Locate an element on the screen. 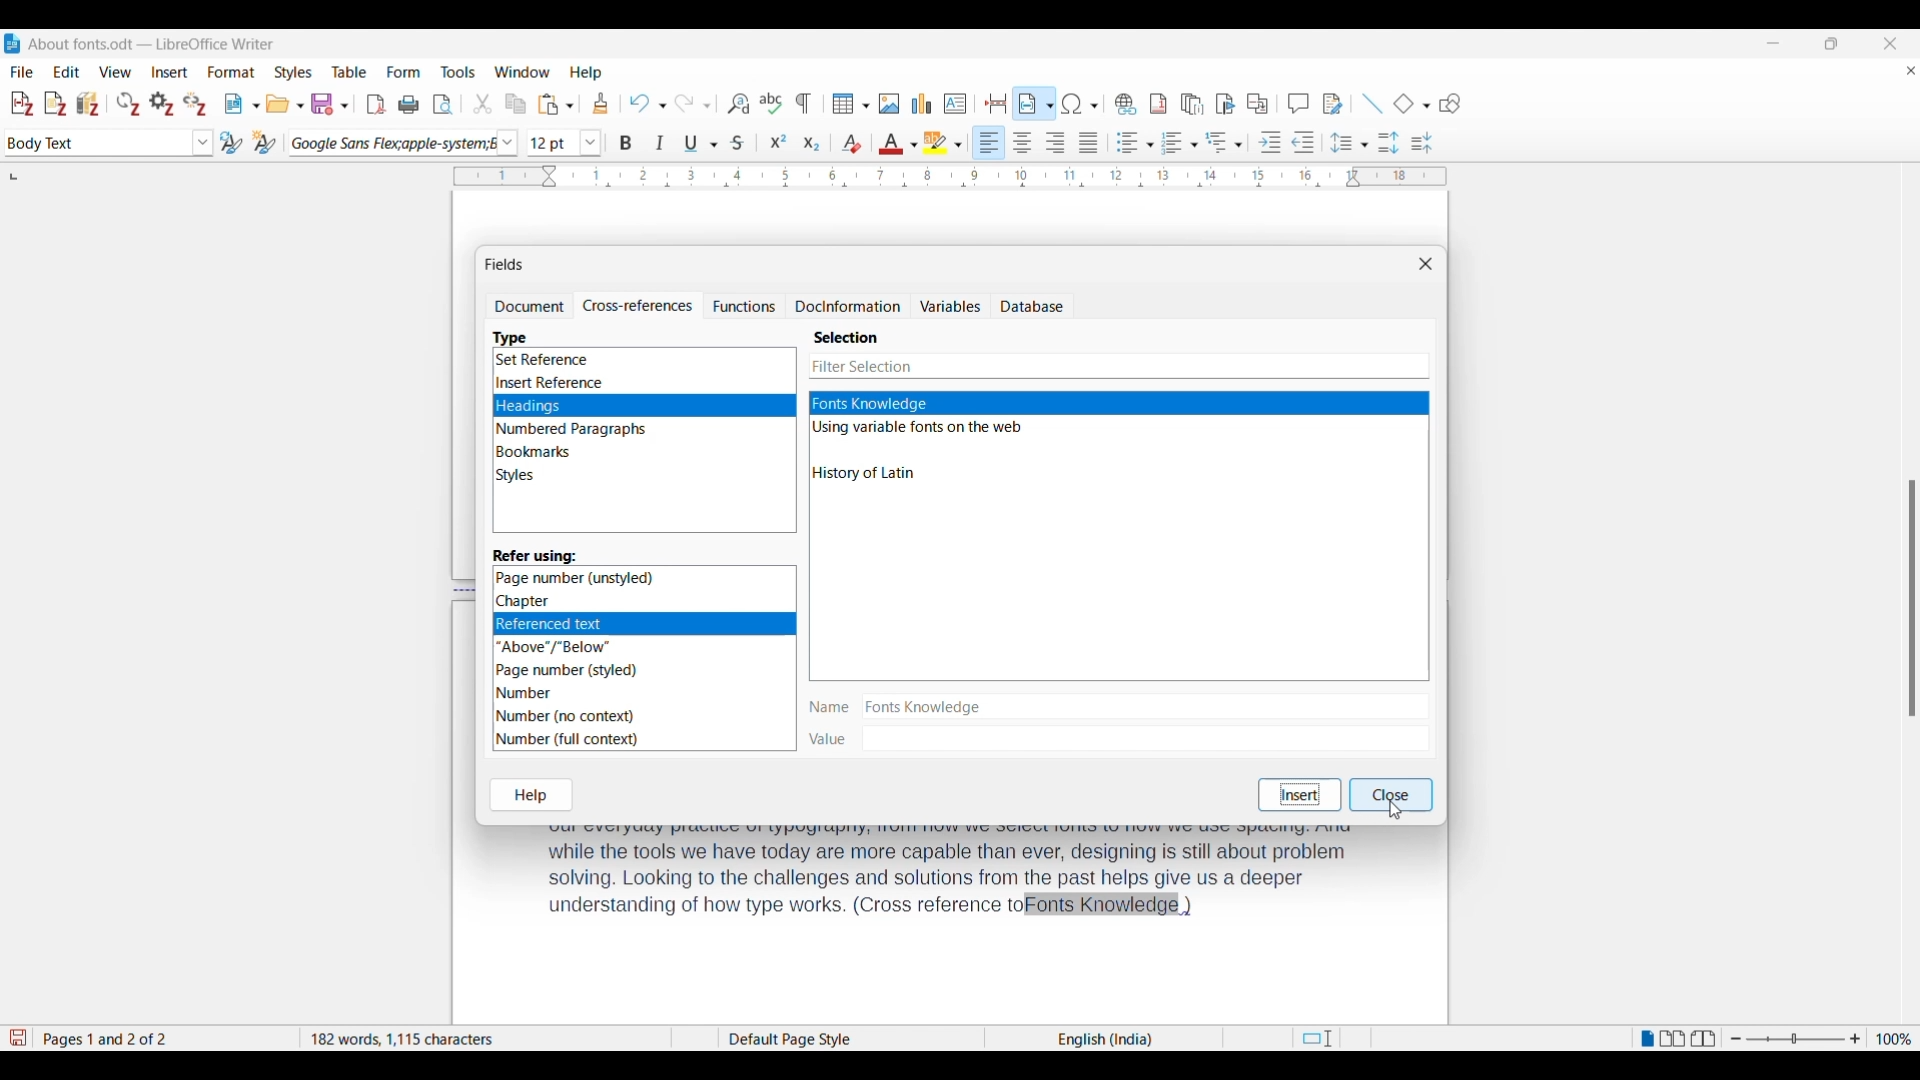  Section title is located at coordinates (512, 337).